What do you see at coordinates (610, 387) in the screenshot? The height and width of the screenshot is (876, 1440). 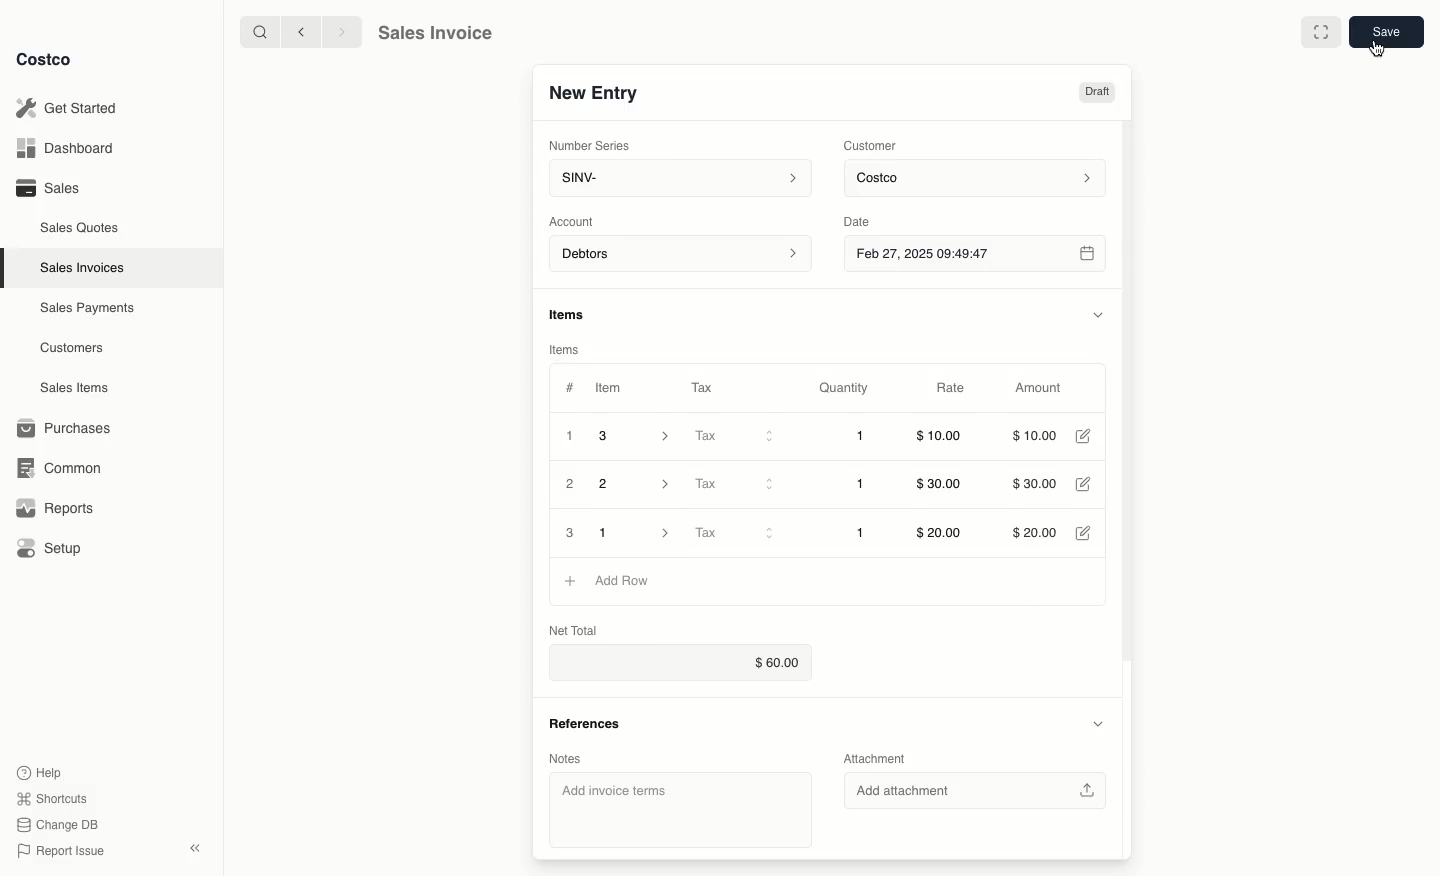 I see `Item` at bounding box center [610, 387].